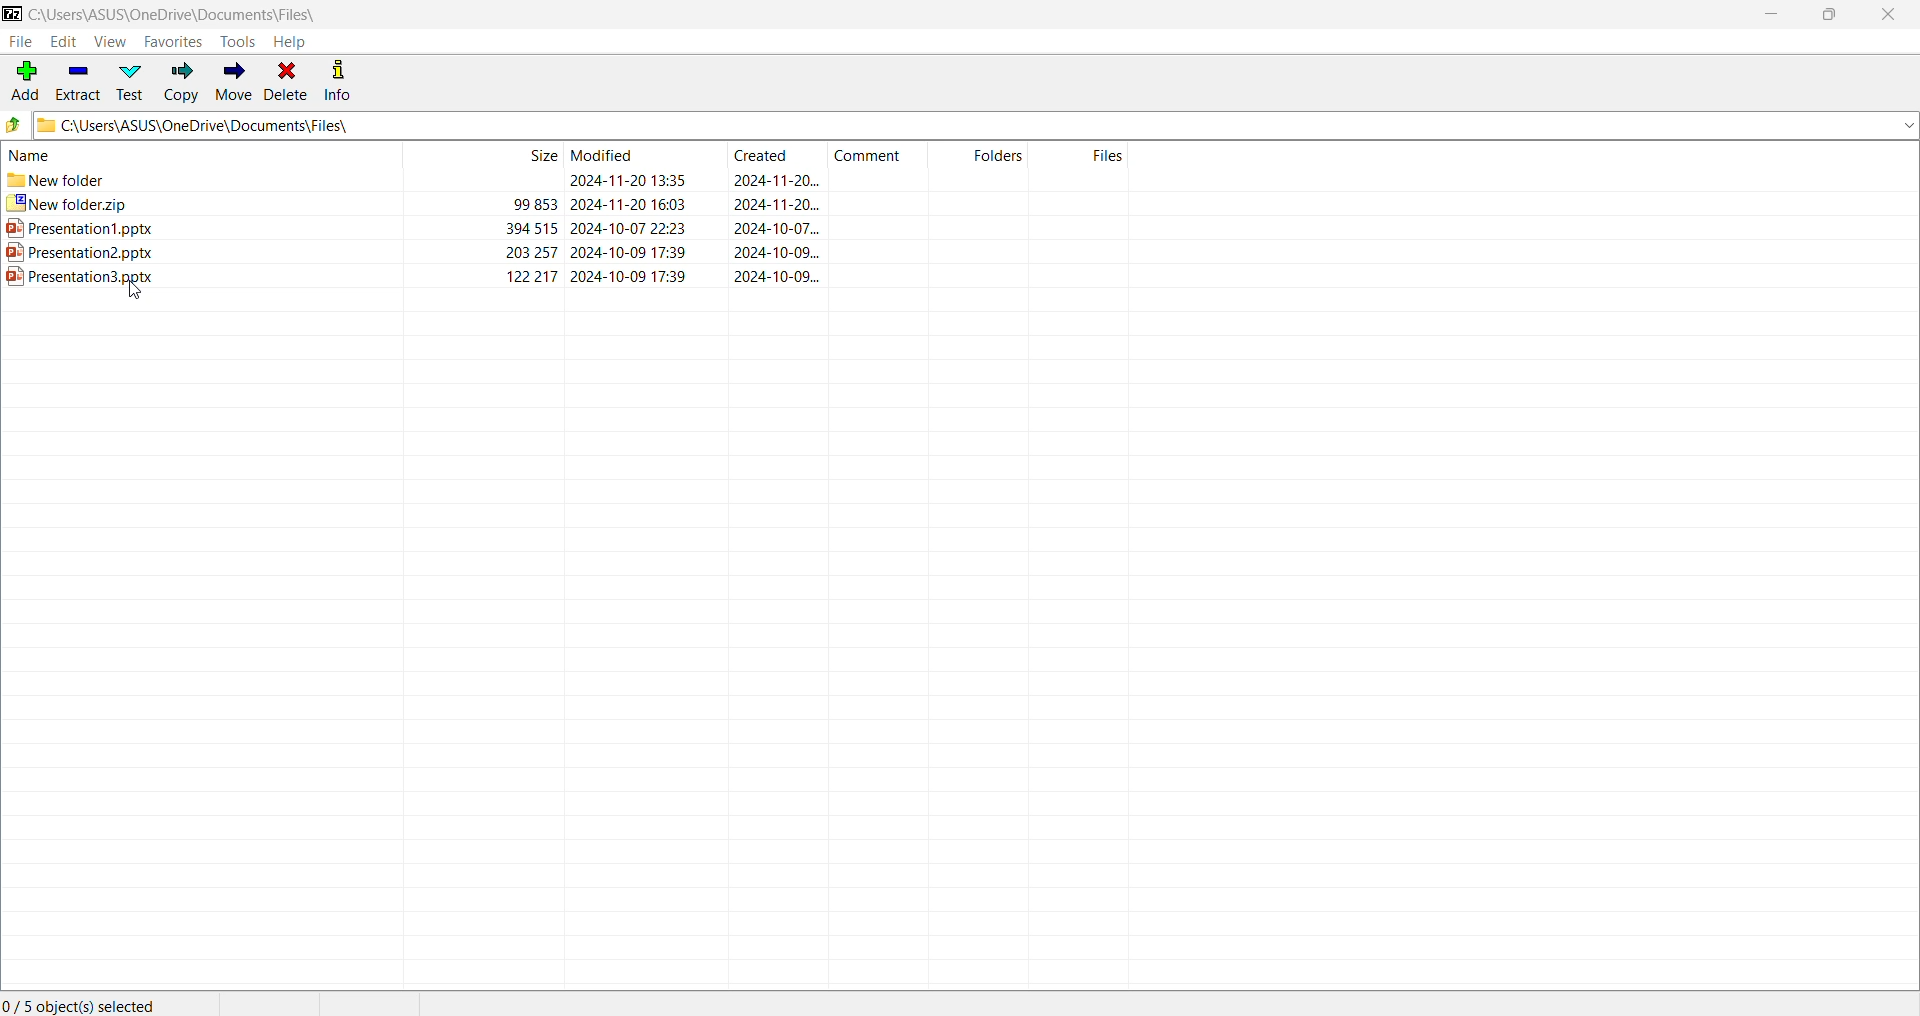 This screenshot has height=1016, width=1920. What do you see at coordinates (23, 42) in the screenshot?
I see `File` at bounding box center [23, 42].